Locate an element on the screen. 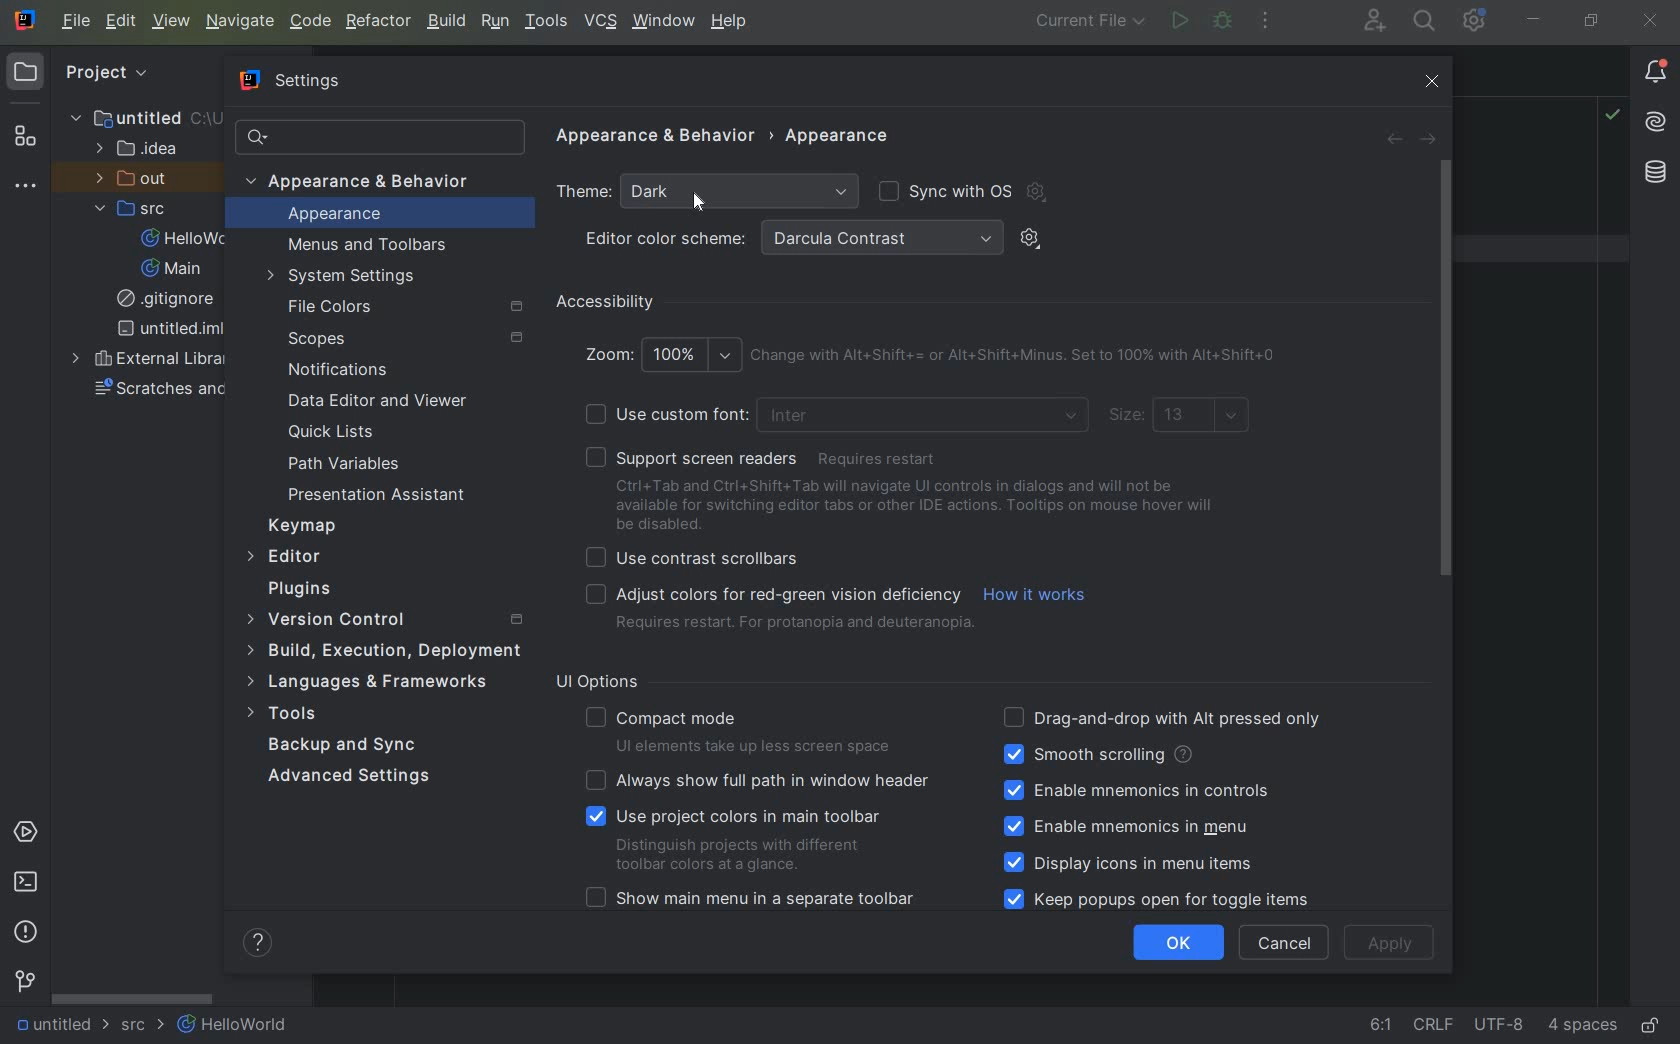  CODE is located at coordinates (310, 21).